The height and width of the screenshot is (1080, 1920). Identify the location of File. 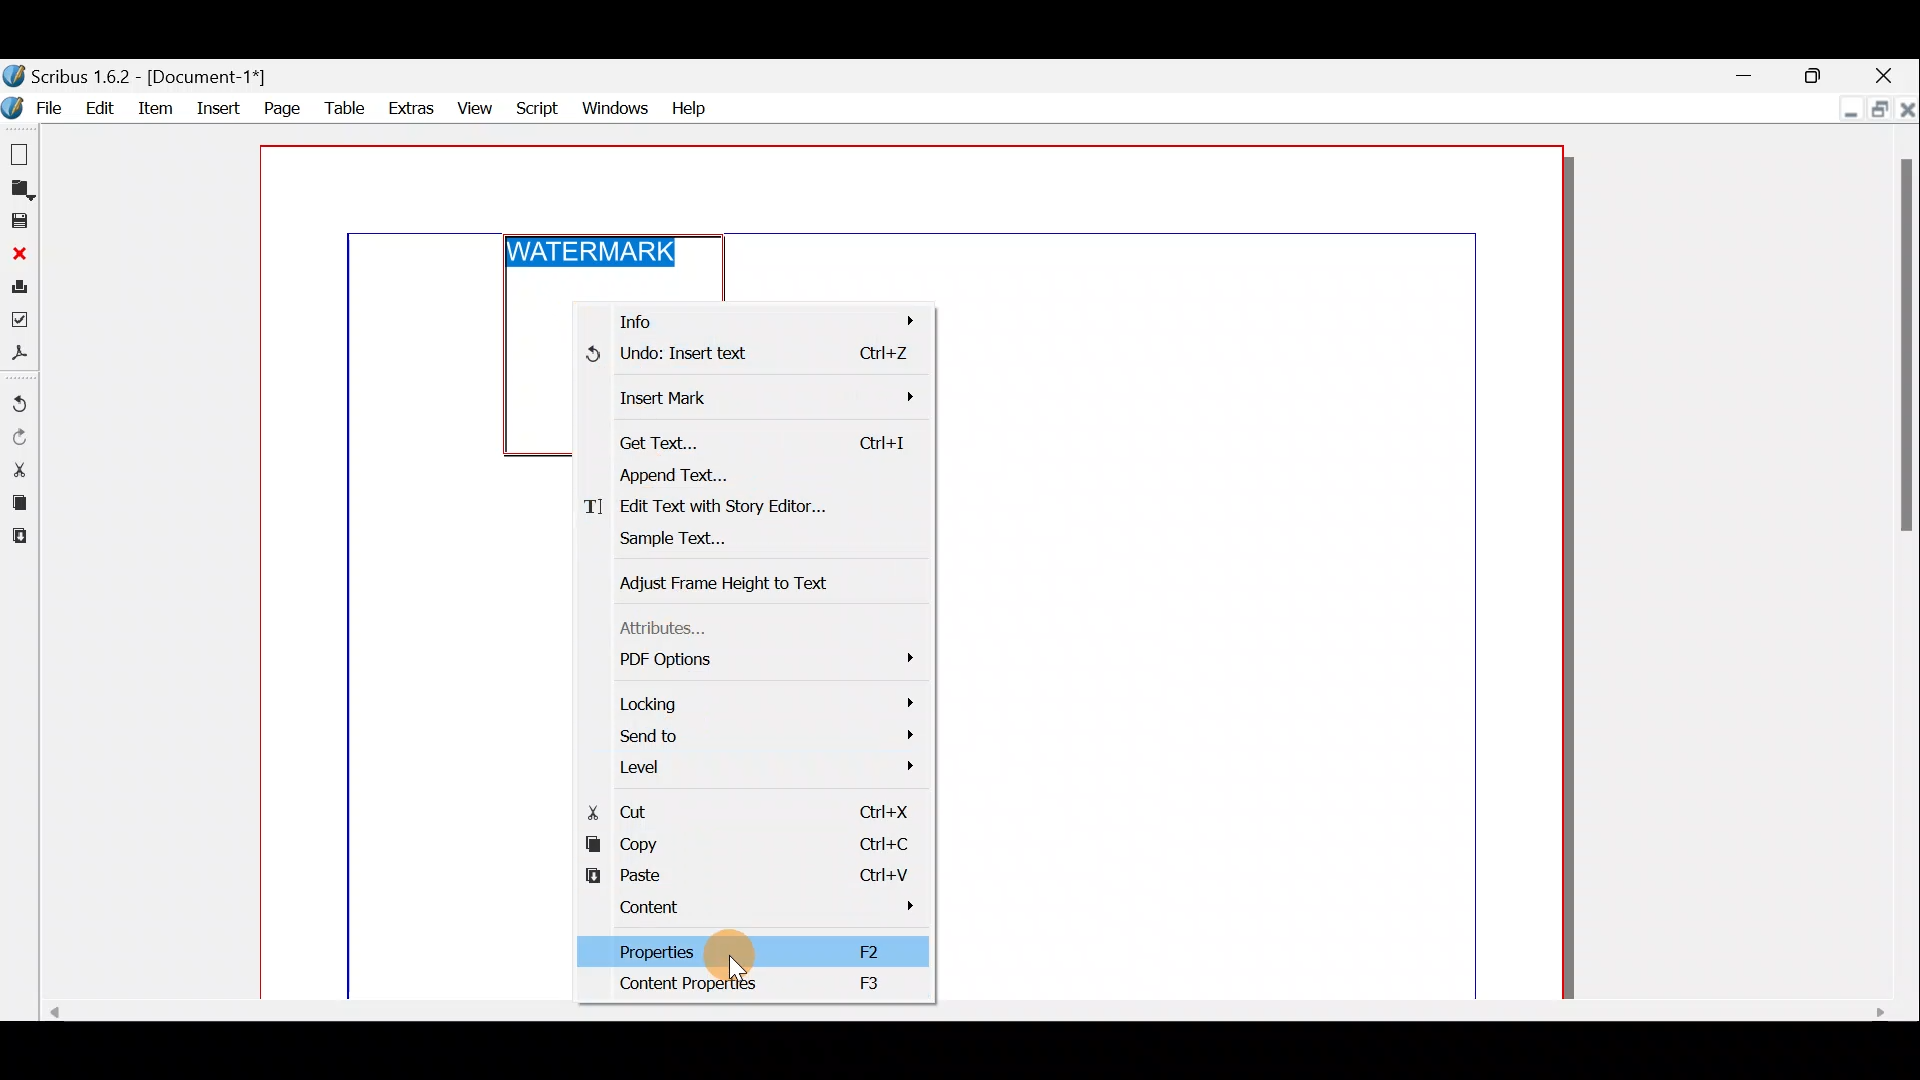
(37, 107).